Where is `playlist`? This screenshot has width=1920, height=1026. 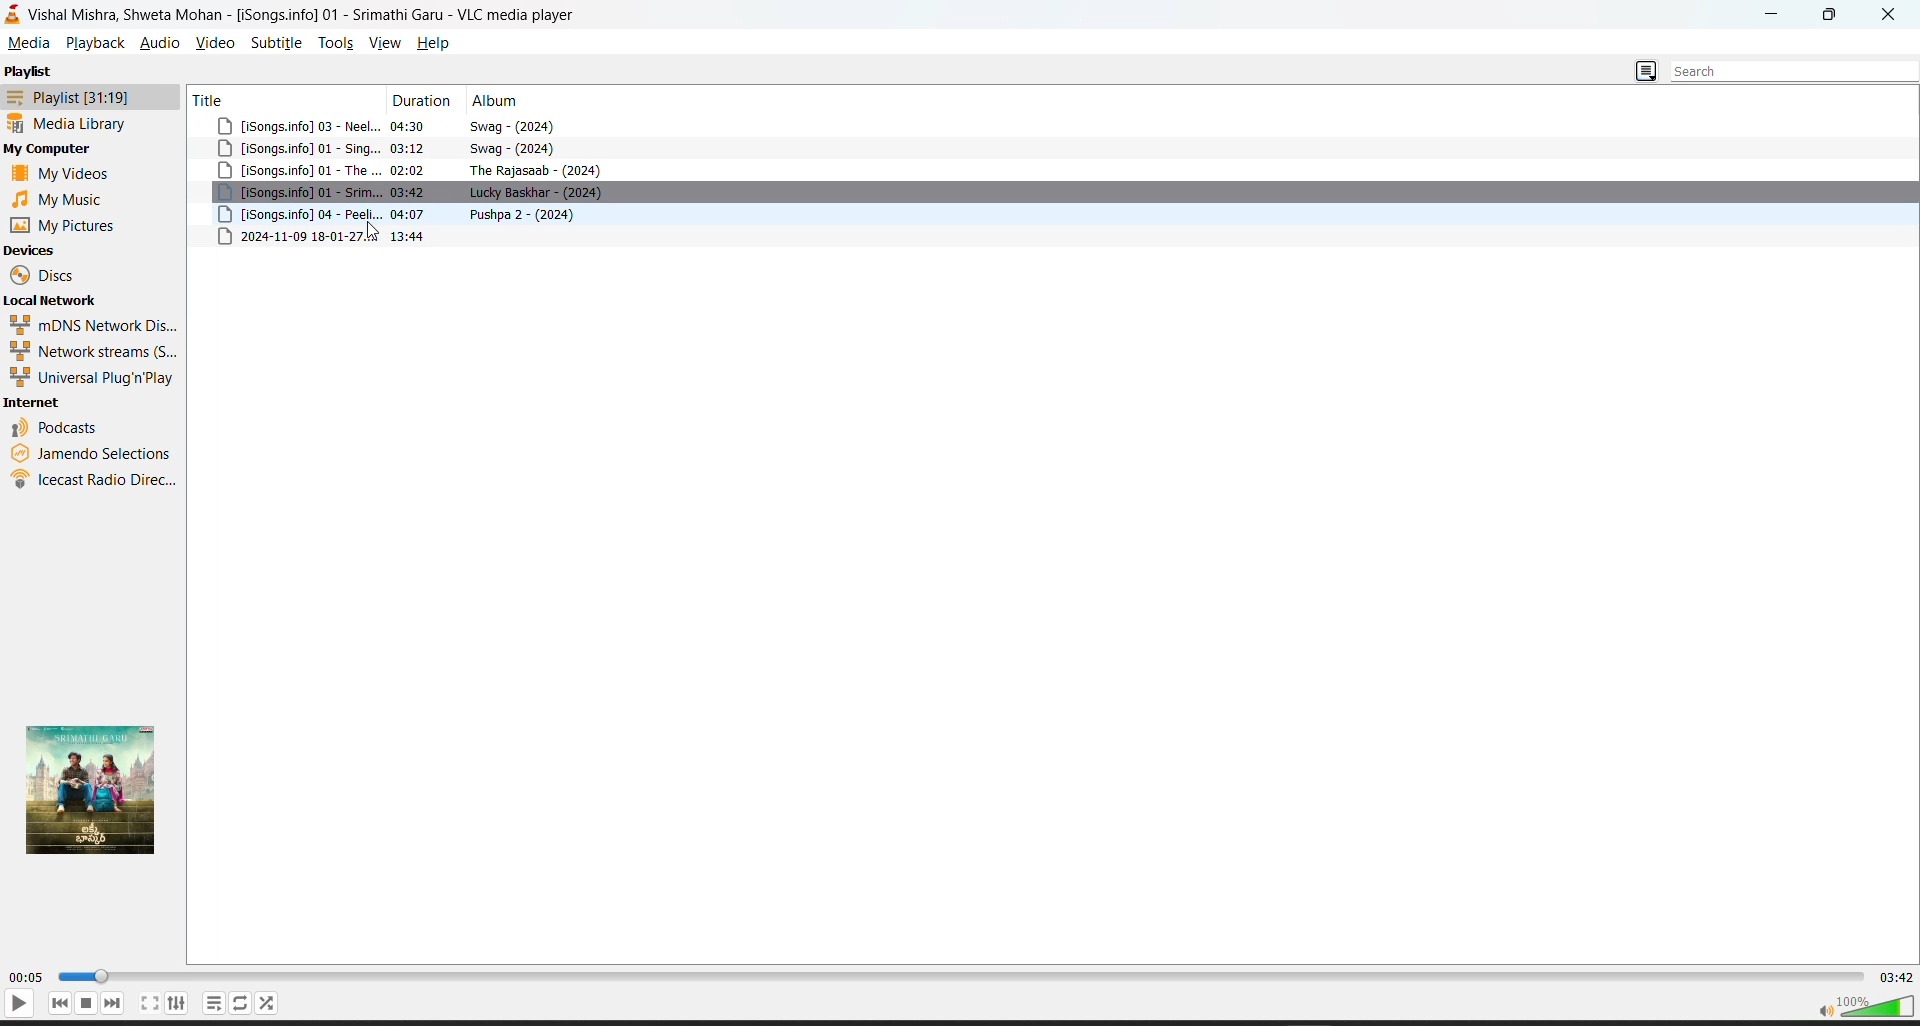
playlist is located at coordinates (67, 96).